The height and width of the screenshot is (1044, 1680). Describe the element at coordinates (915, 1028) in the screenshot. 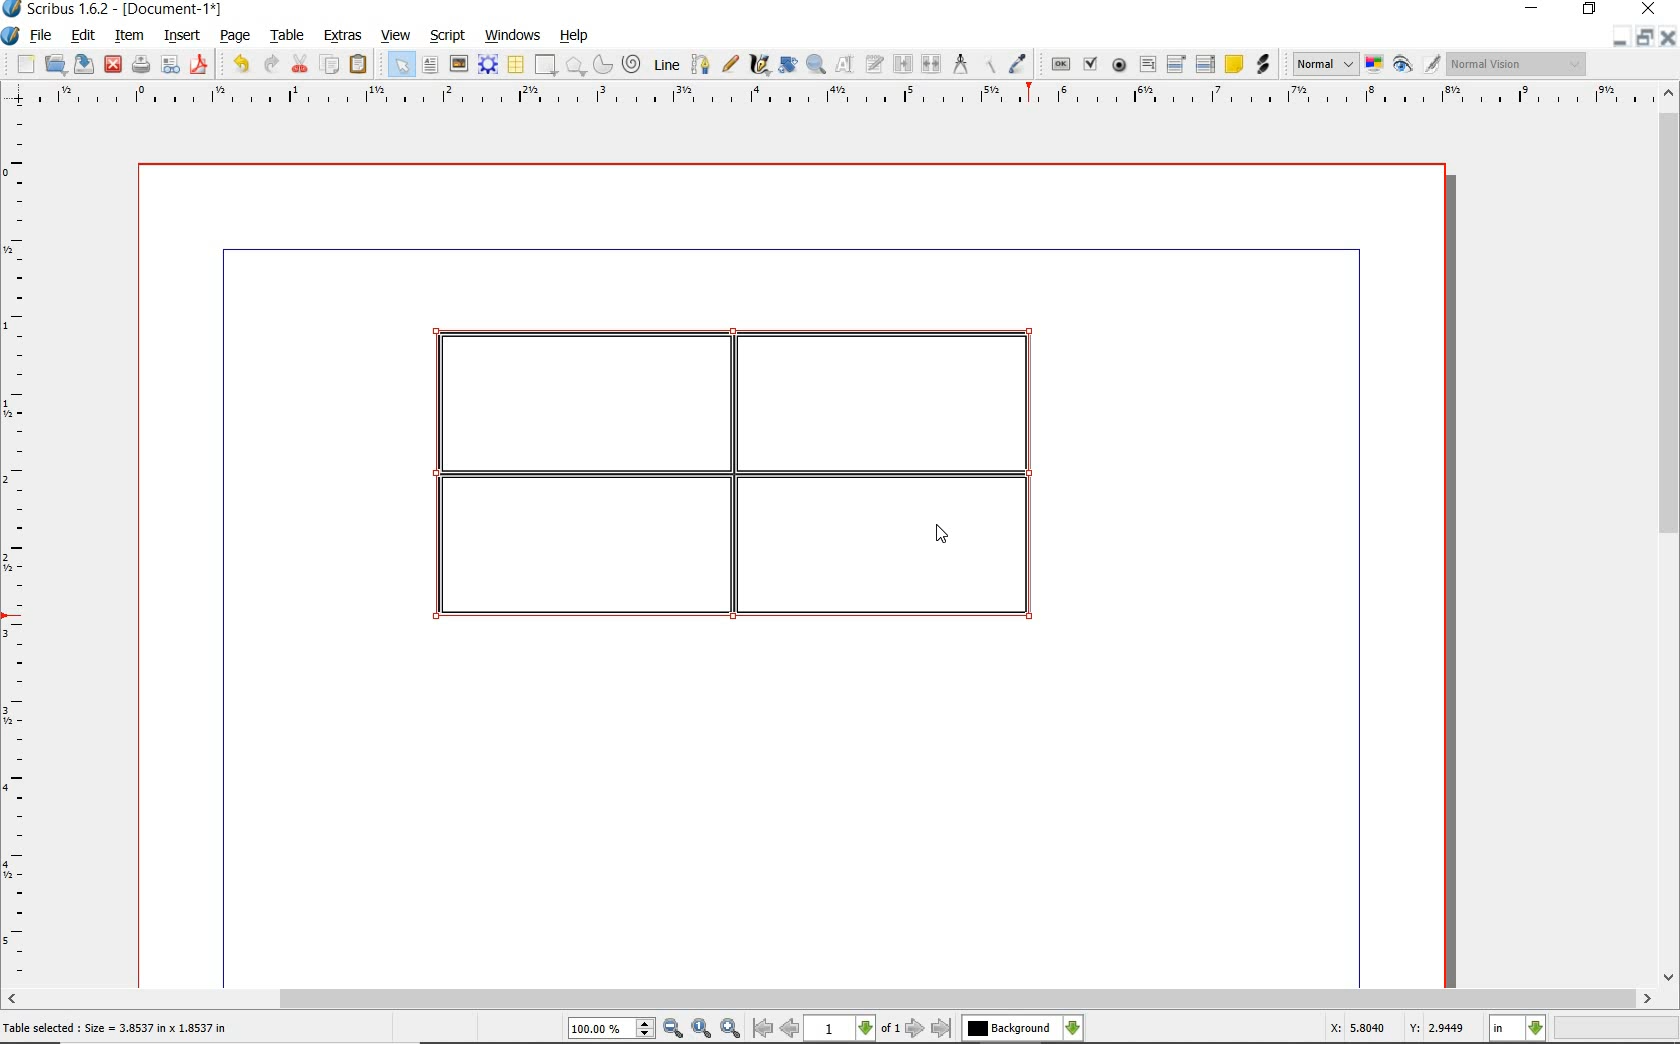

I see `go to next page` at that location.